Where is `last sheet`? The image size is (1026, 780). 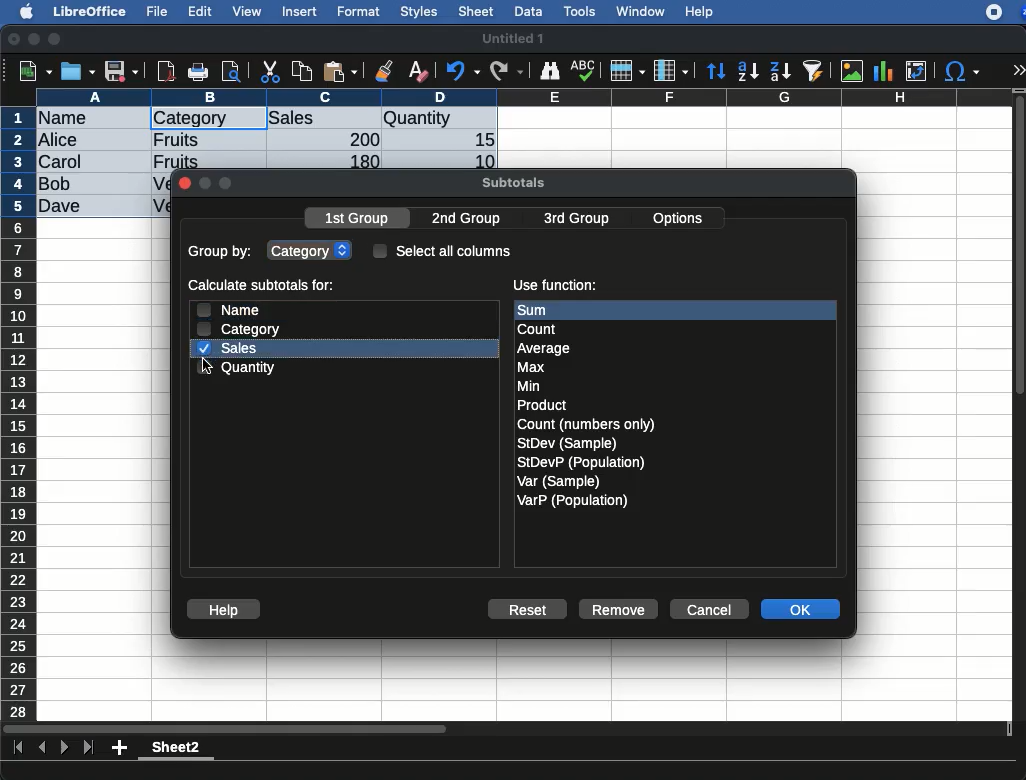
last sheet is located at coordinates (88, 748).